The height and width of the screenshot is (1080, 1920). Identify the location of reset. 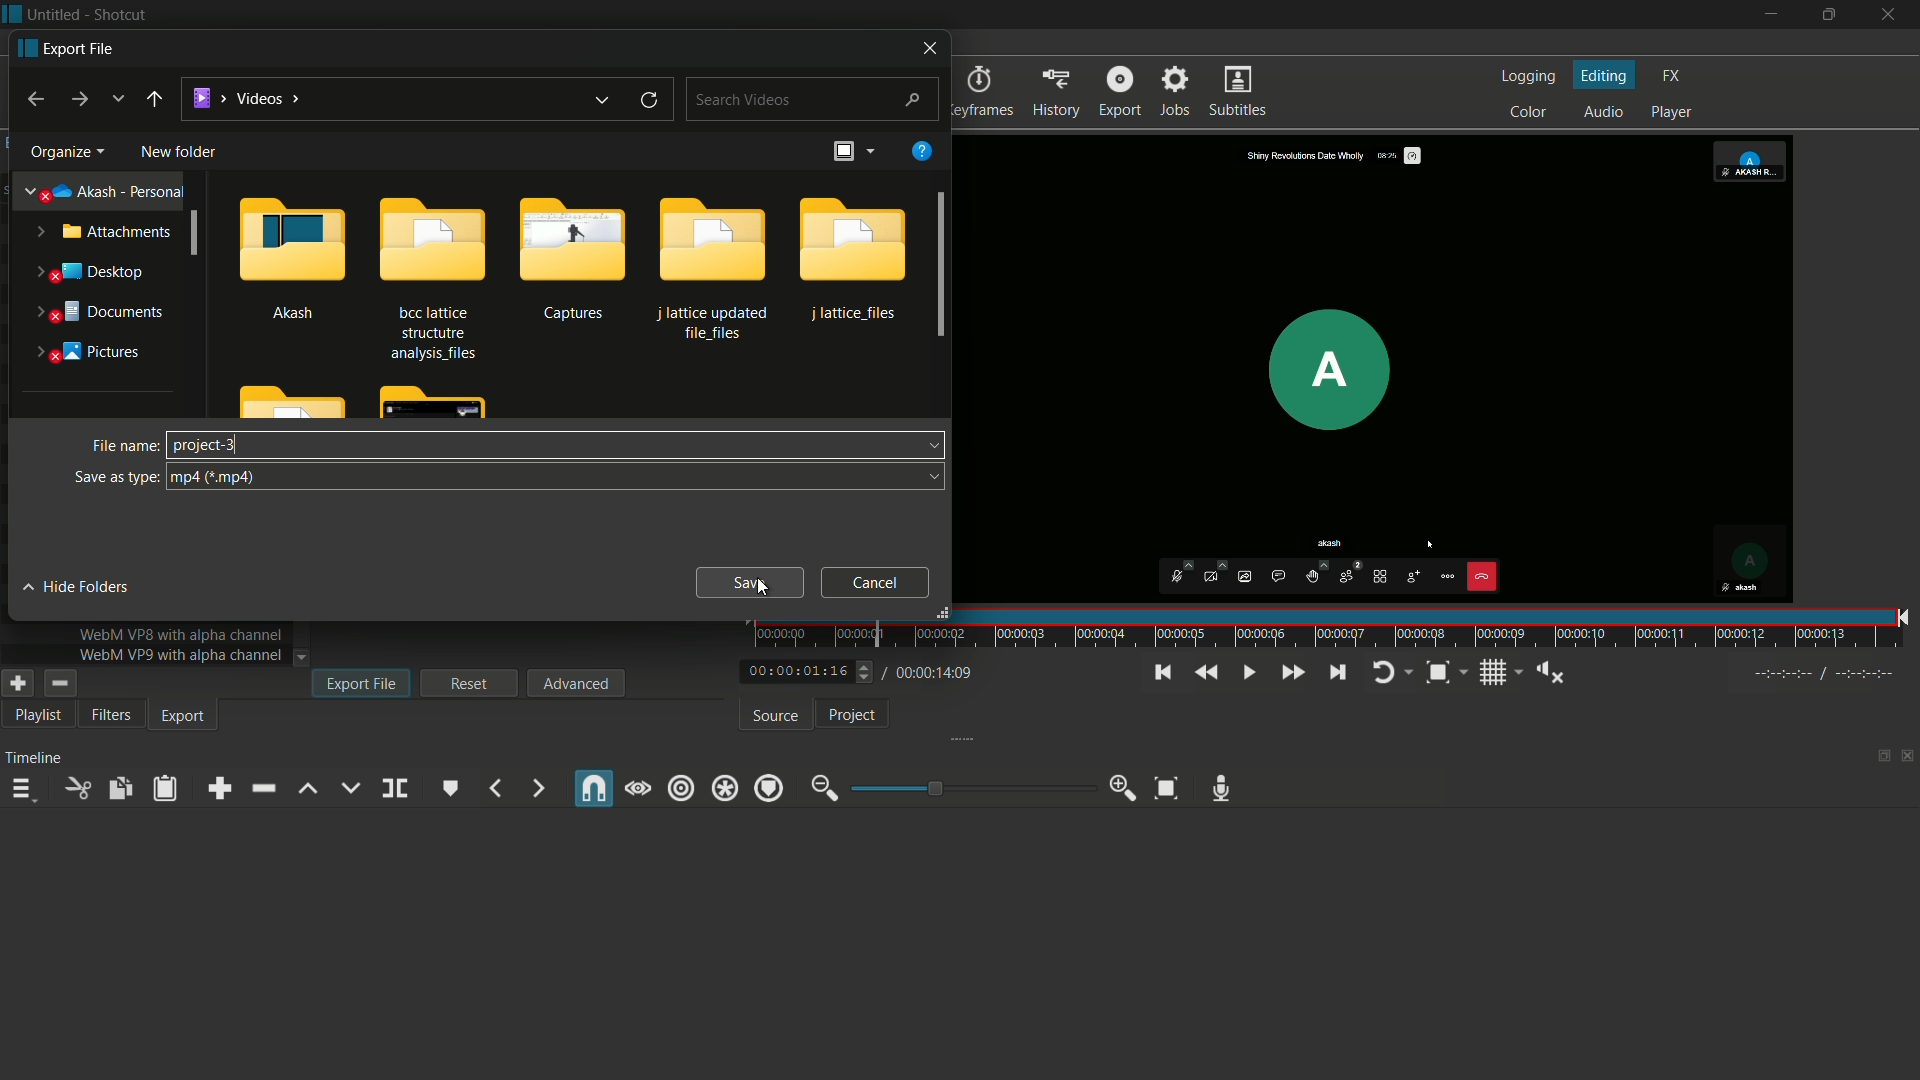
(470, 683).